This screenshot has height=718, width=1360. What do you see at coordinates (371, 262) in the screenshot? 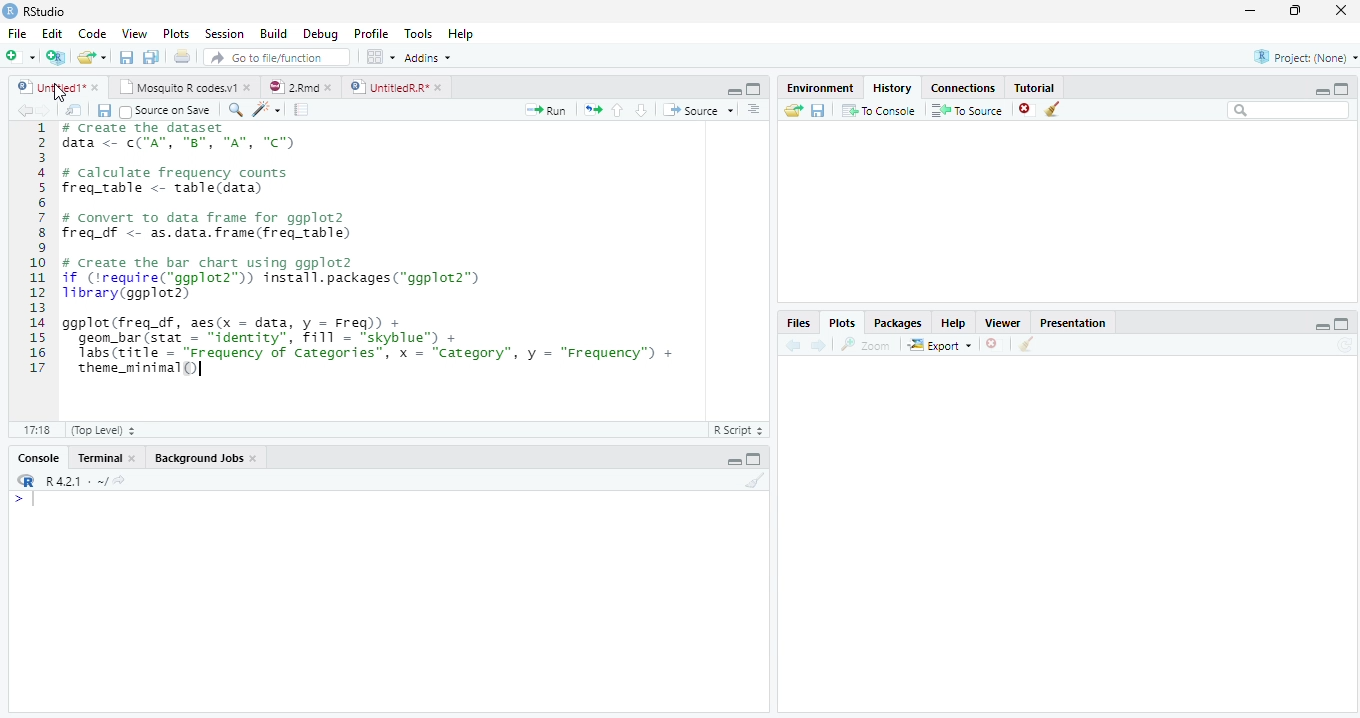
I see `Create the dataset data <- c("a", "8", "A", "¢")calculate frequency countsreq_table <- table(data)Convert to data frame for ggplot2req_df <- as. data. frame(freq_table)Create the bar chart using ggplot2f (irequire(“ggplot2”)) install.packages(“ggplot2”)ibrary(ggplot2)gplot(freq df, aes(x = data, y = Freq) +geom_bar (stat = “identity”, fill = "skyblue") +labs (title = "Frequency of Categories”, x = “Category”, y = Frequency”) +theme_minimal 0]` at bounding box center [371, 262].